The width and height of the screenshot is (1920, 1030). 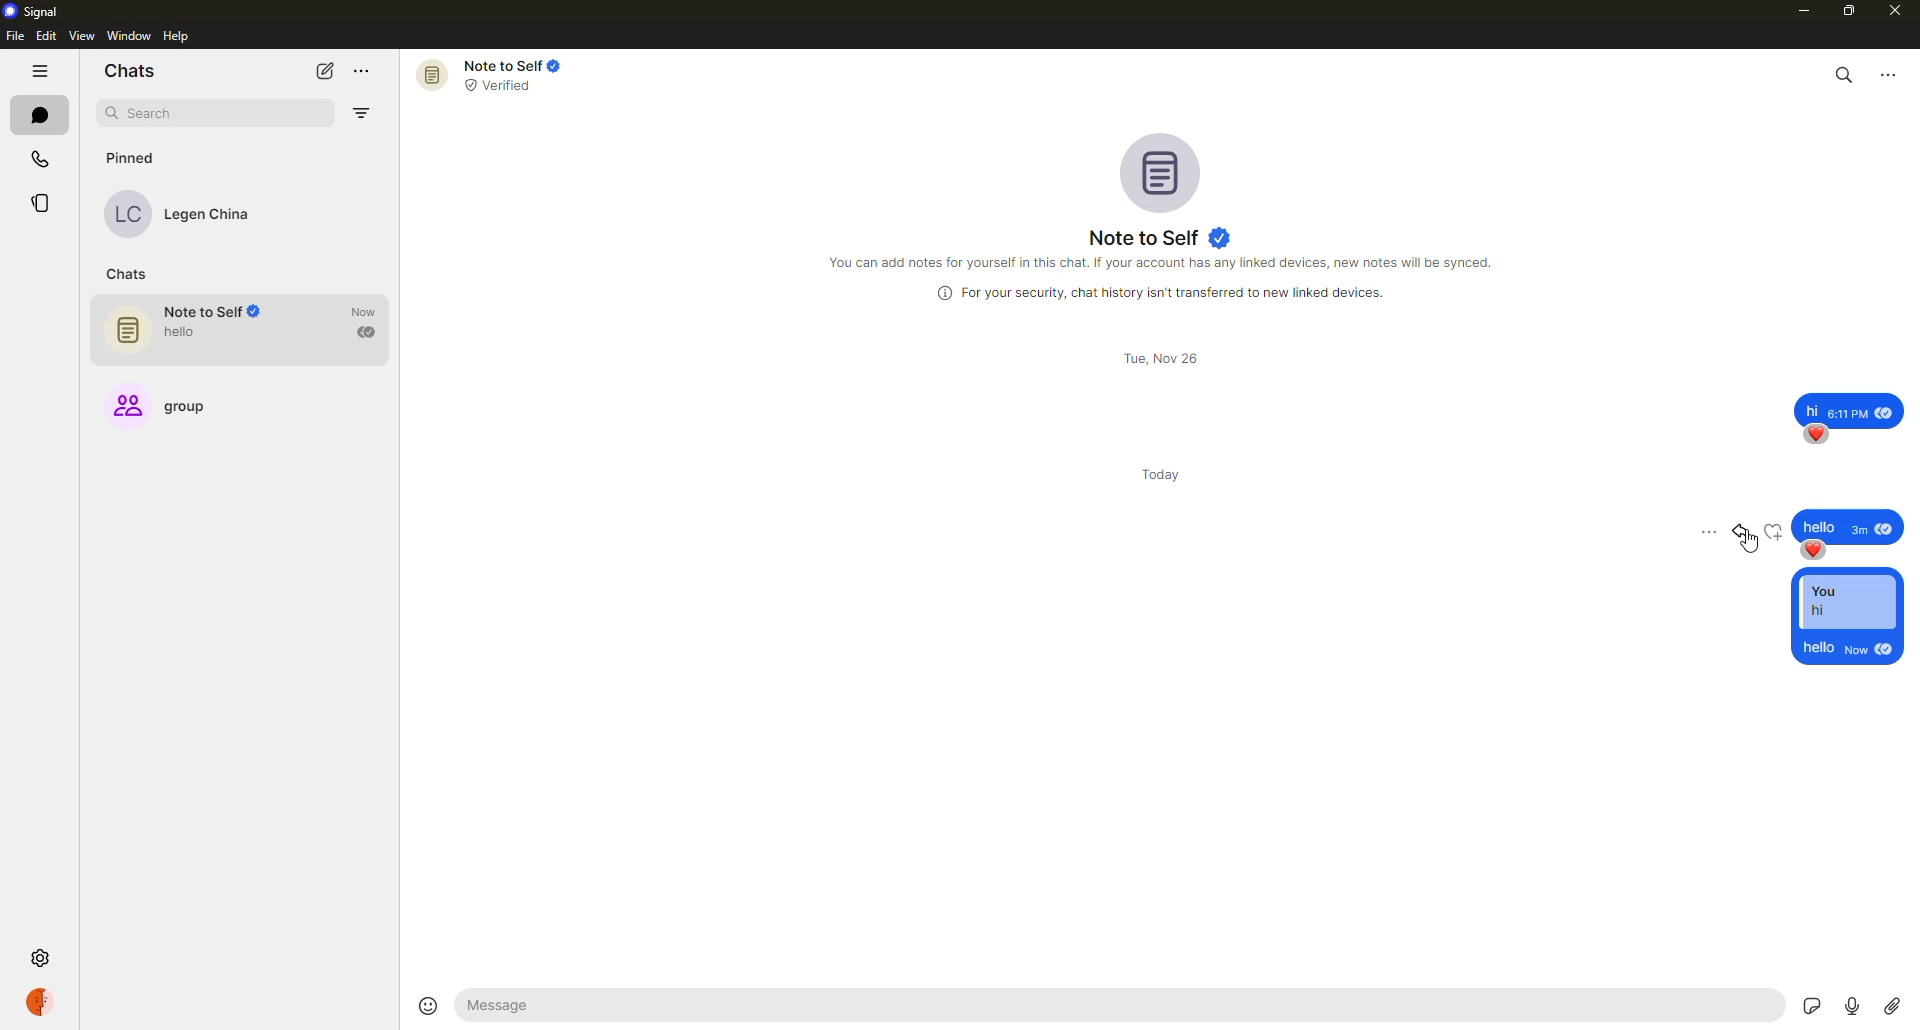 What do you see at coordinates (1750, 553) in the screenshot?
I see `cursor` at bounding box center [1750, 553].